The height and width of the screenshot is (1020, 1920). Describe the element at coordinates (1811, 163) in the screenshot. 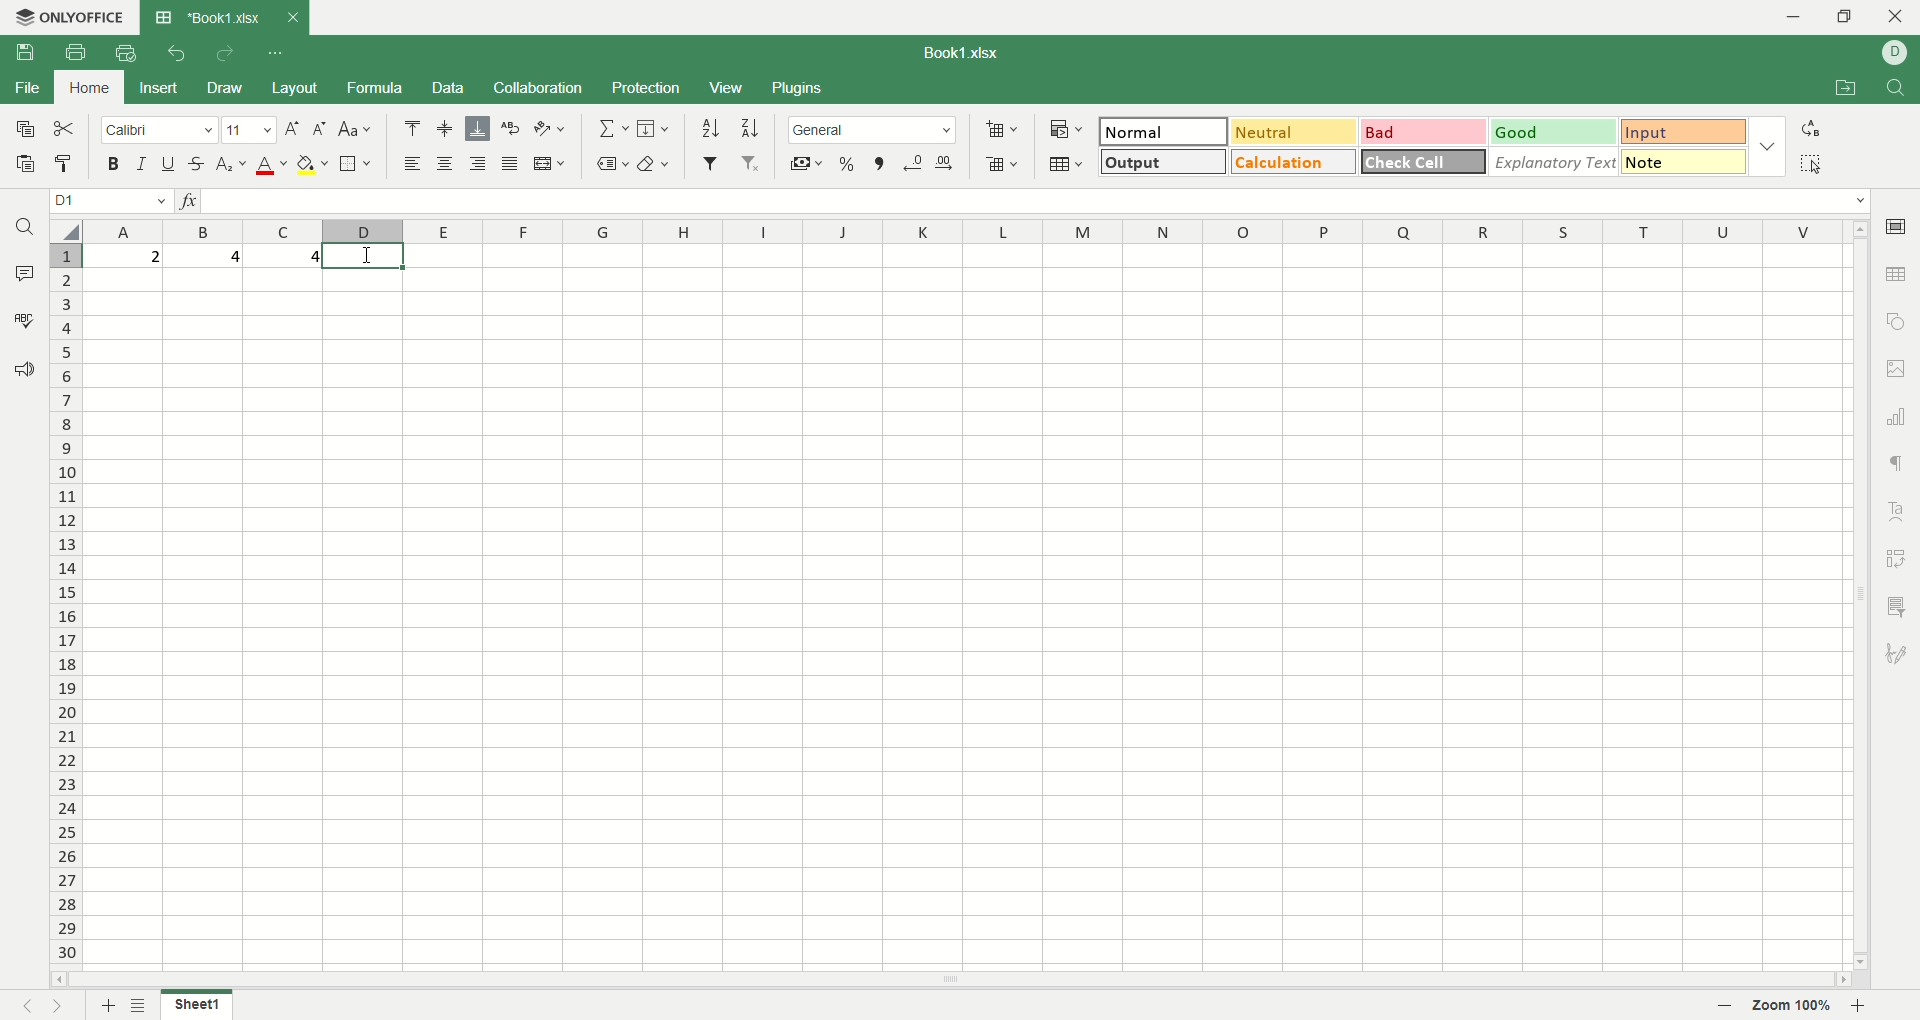

I see `select all` at that location.